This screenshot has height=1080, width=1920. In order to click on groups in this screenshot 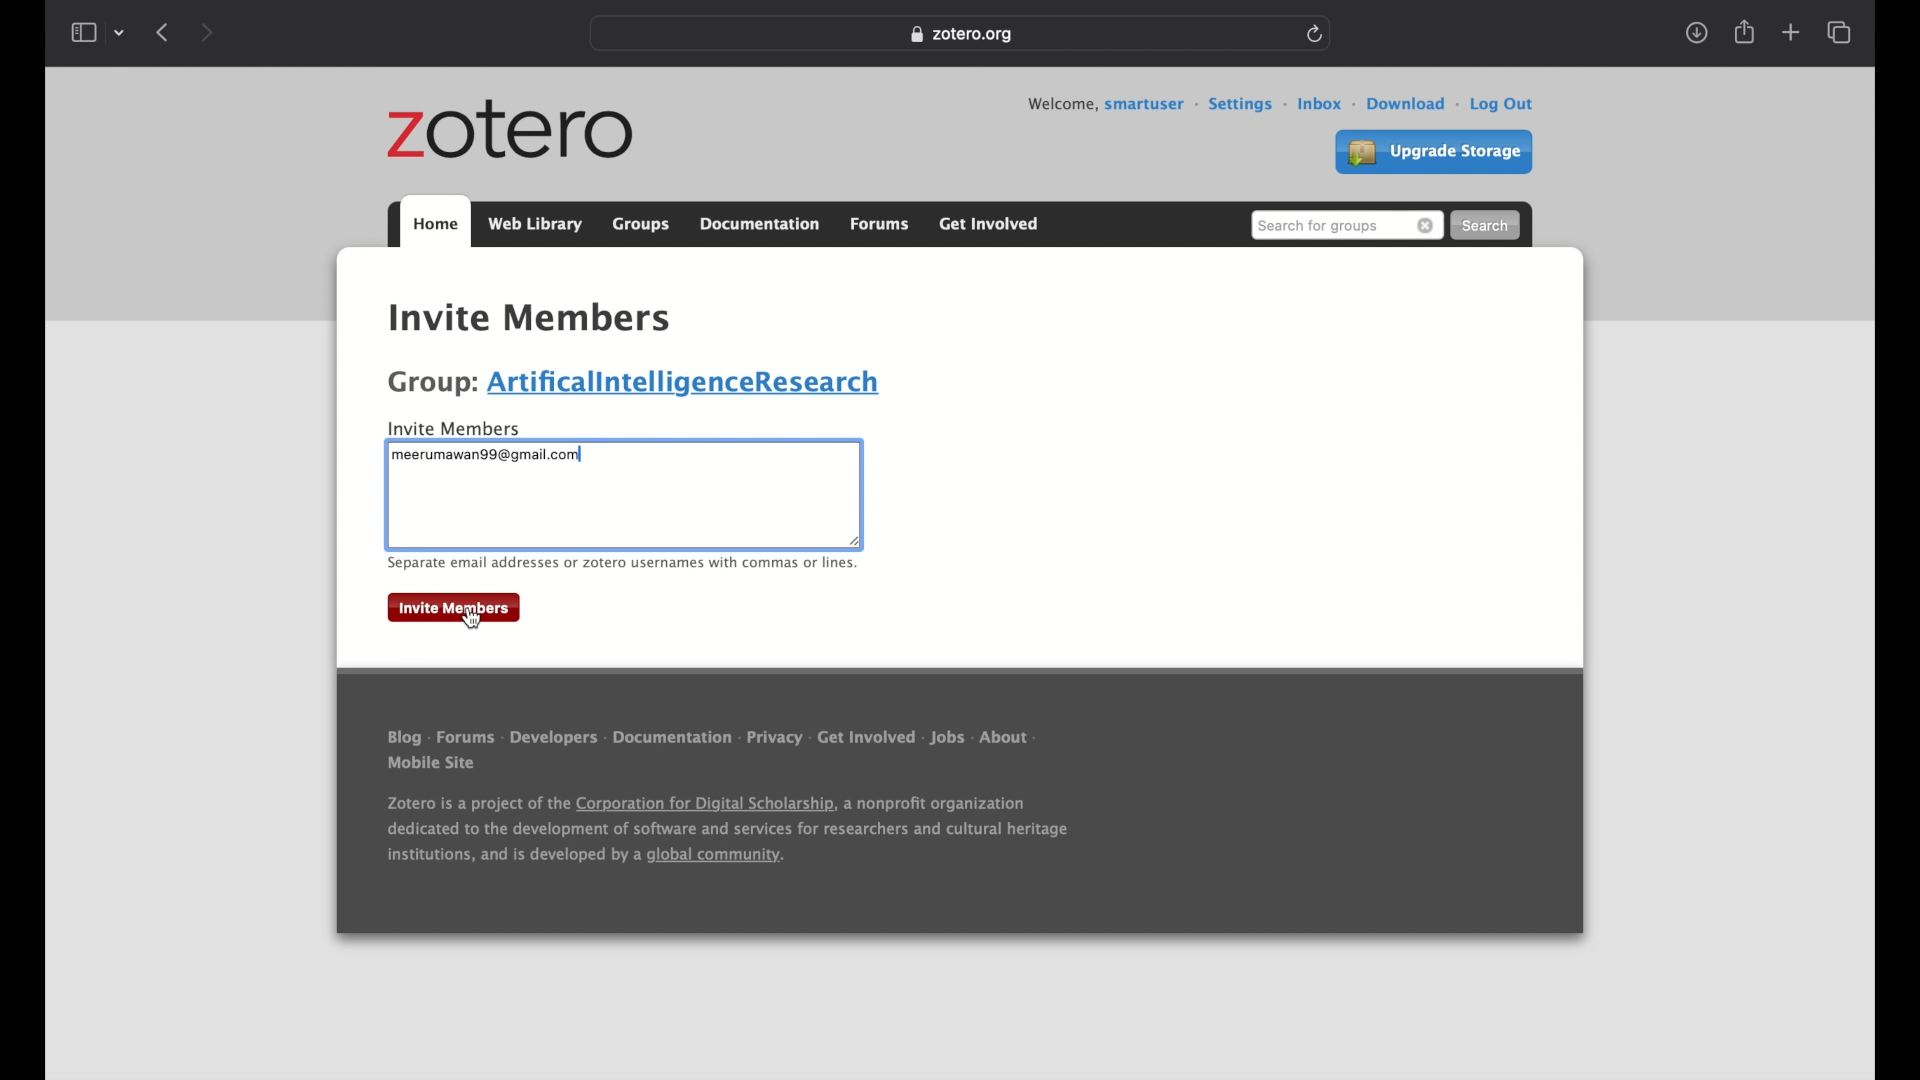, I will do `click(487, 280)`.